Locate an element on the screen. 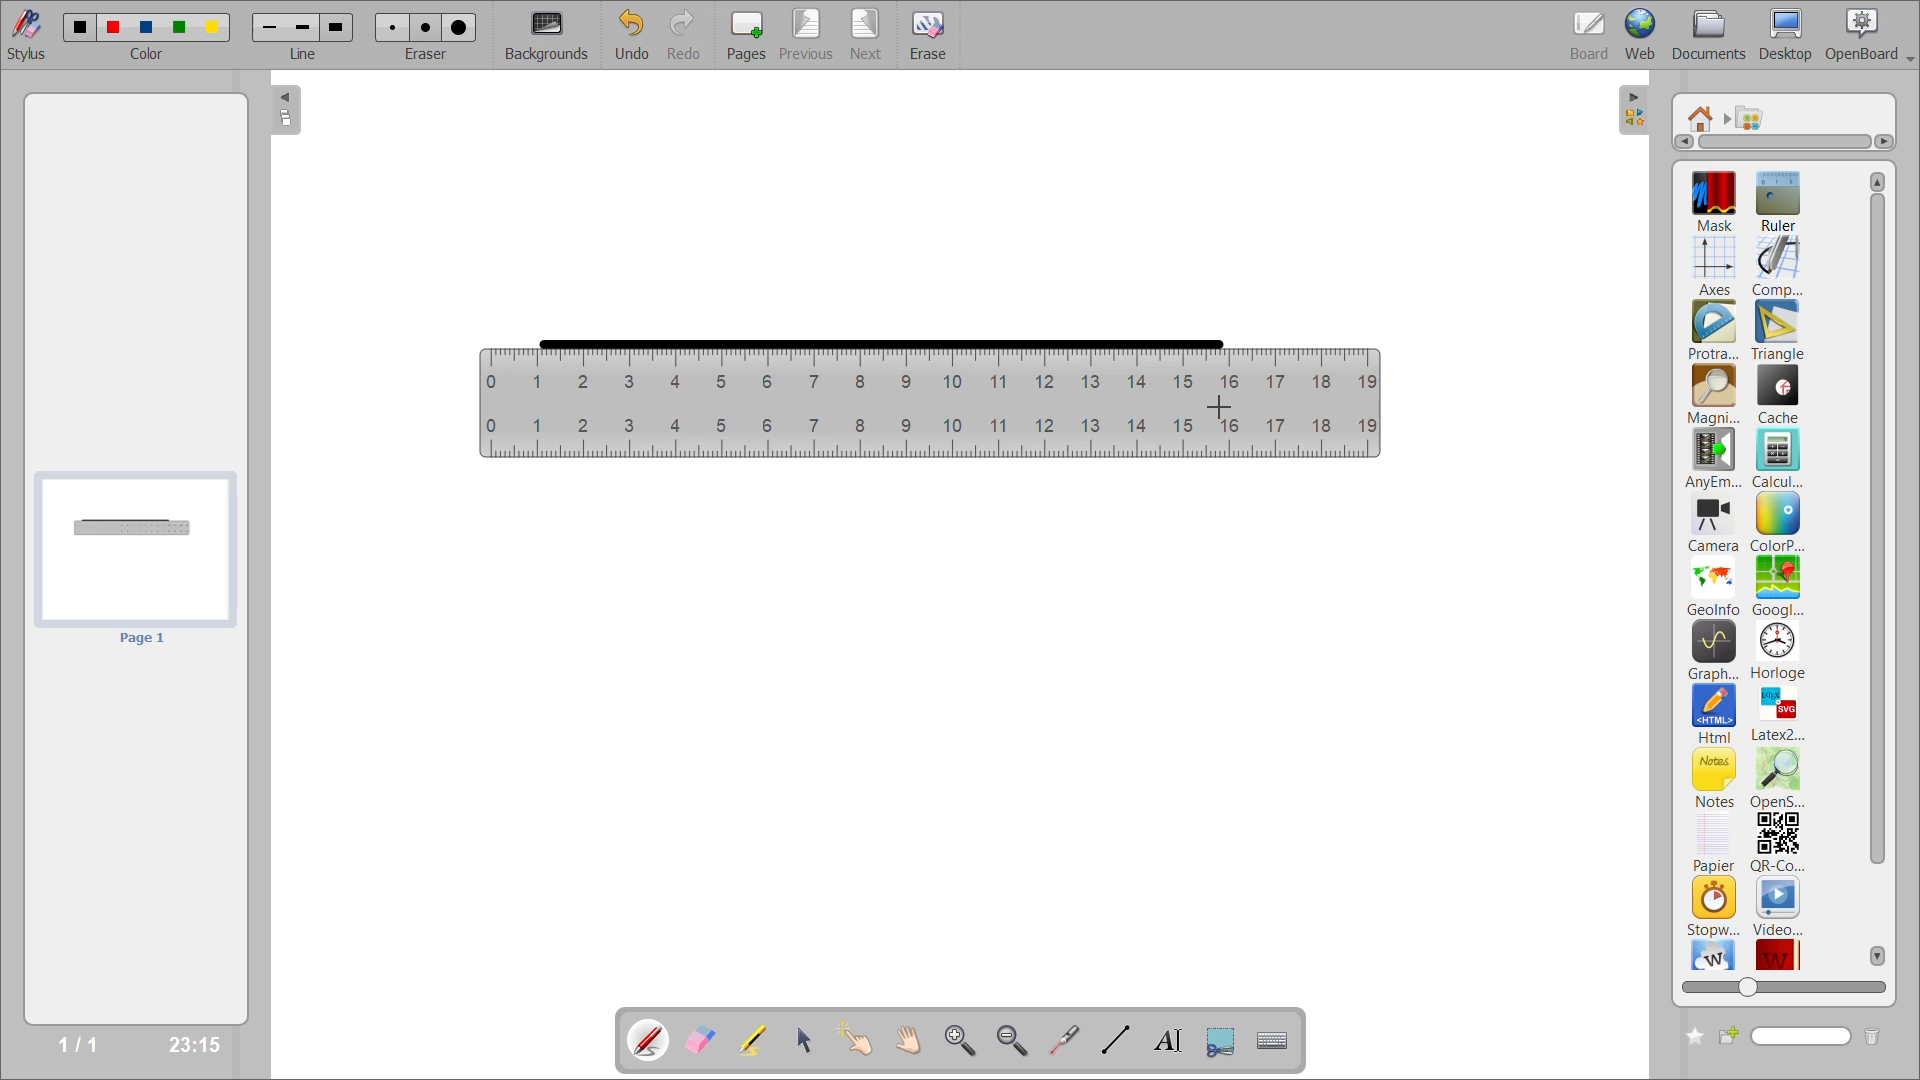 The width and height of the screenshot is (1920, 1080). video is located at coordinates (1779, 905).